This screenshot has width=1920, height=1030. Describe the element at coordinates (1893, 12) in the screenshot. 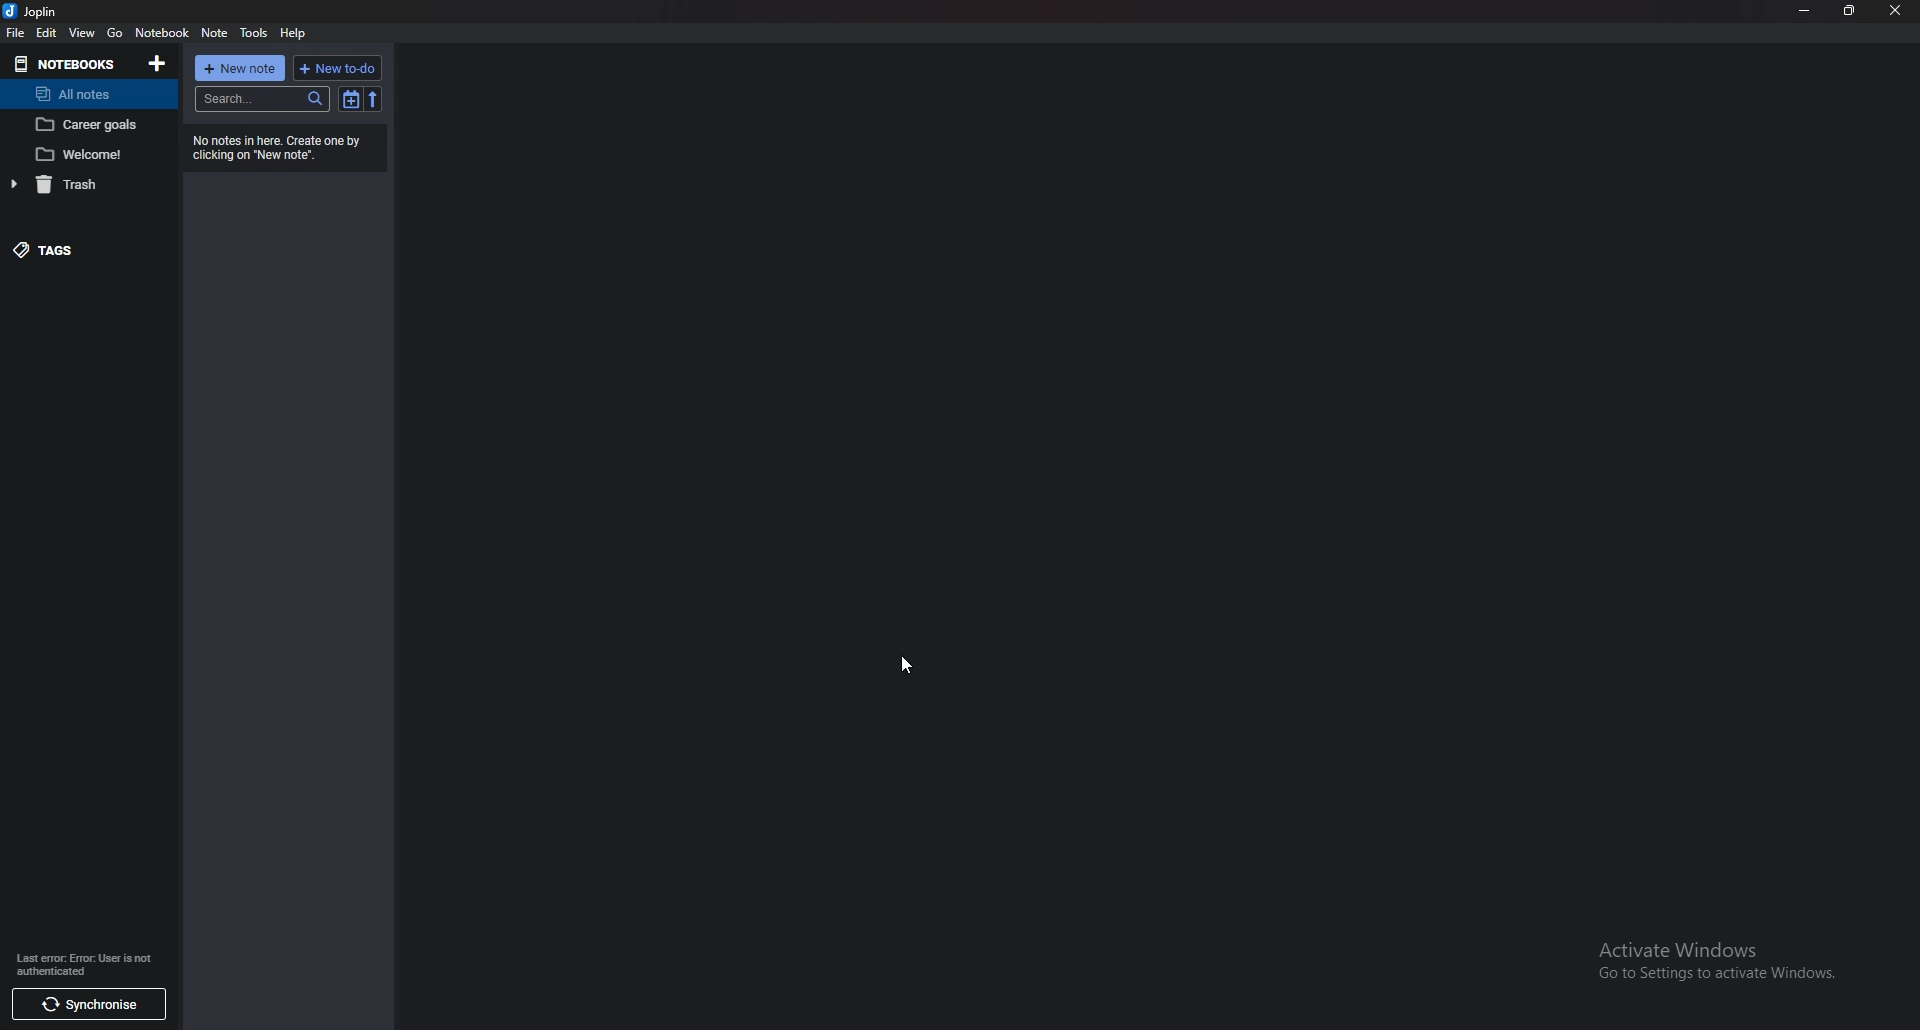

I see `close` at that location.